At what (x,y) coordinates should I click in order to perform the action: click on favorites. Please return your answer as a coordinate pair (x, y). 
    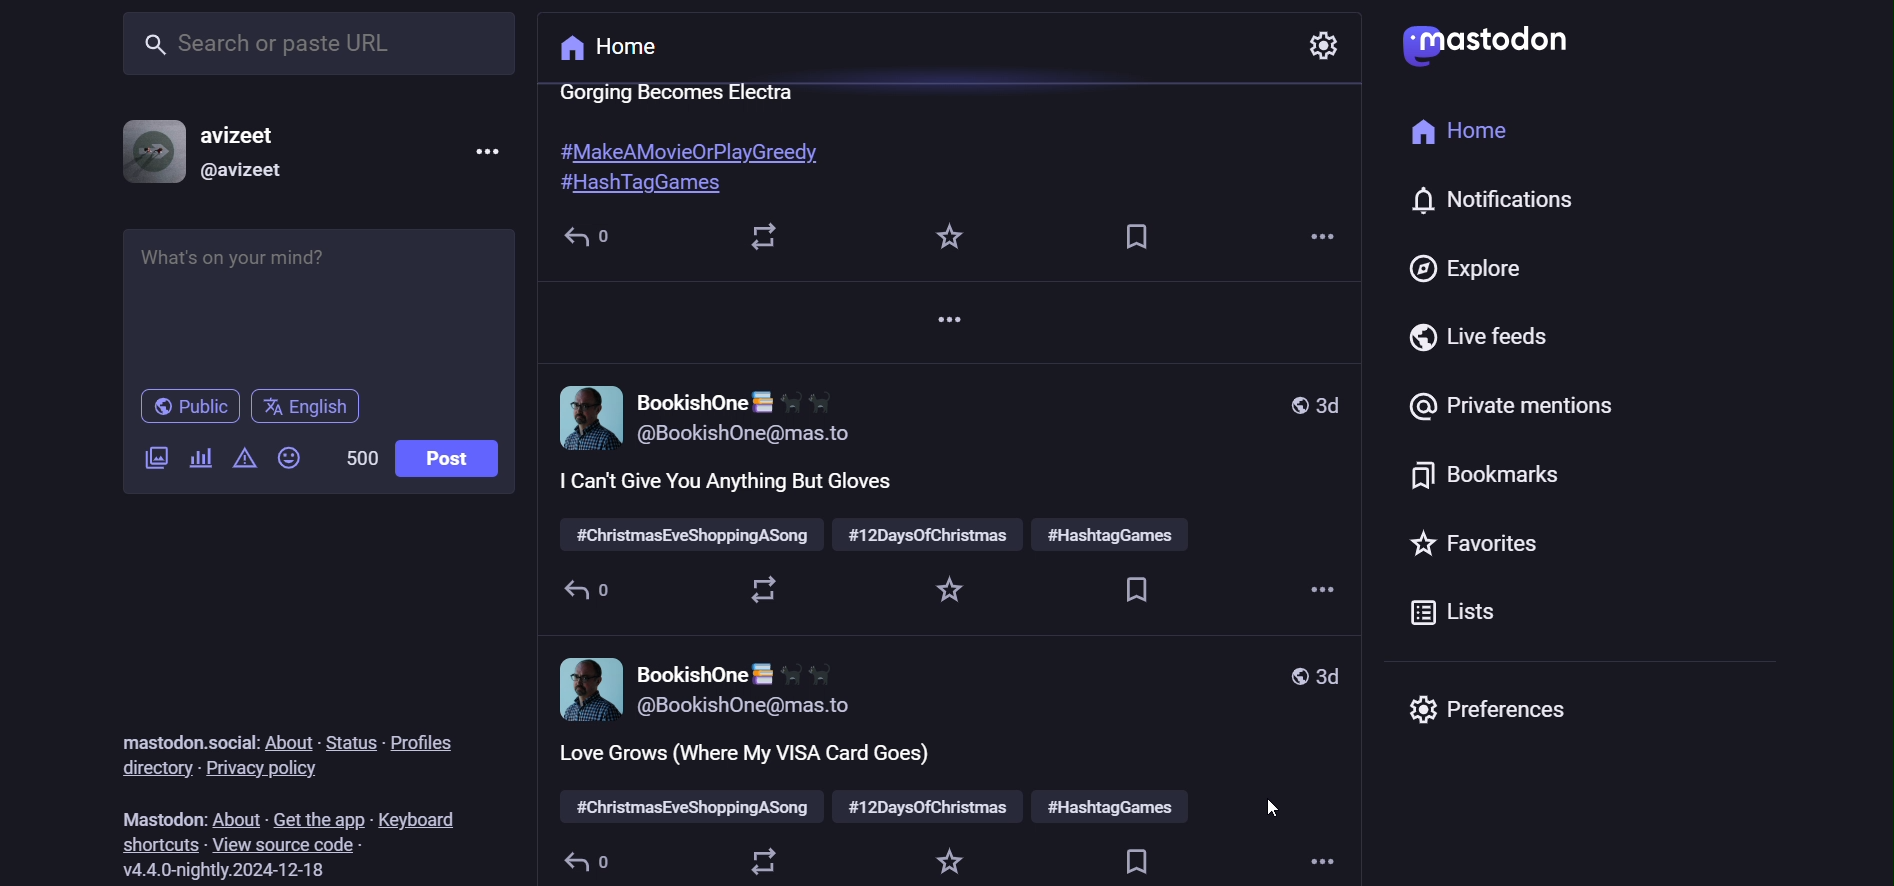
    Looking at the image, I should click on (1477, 542).